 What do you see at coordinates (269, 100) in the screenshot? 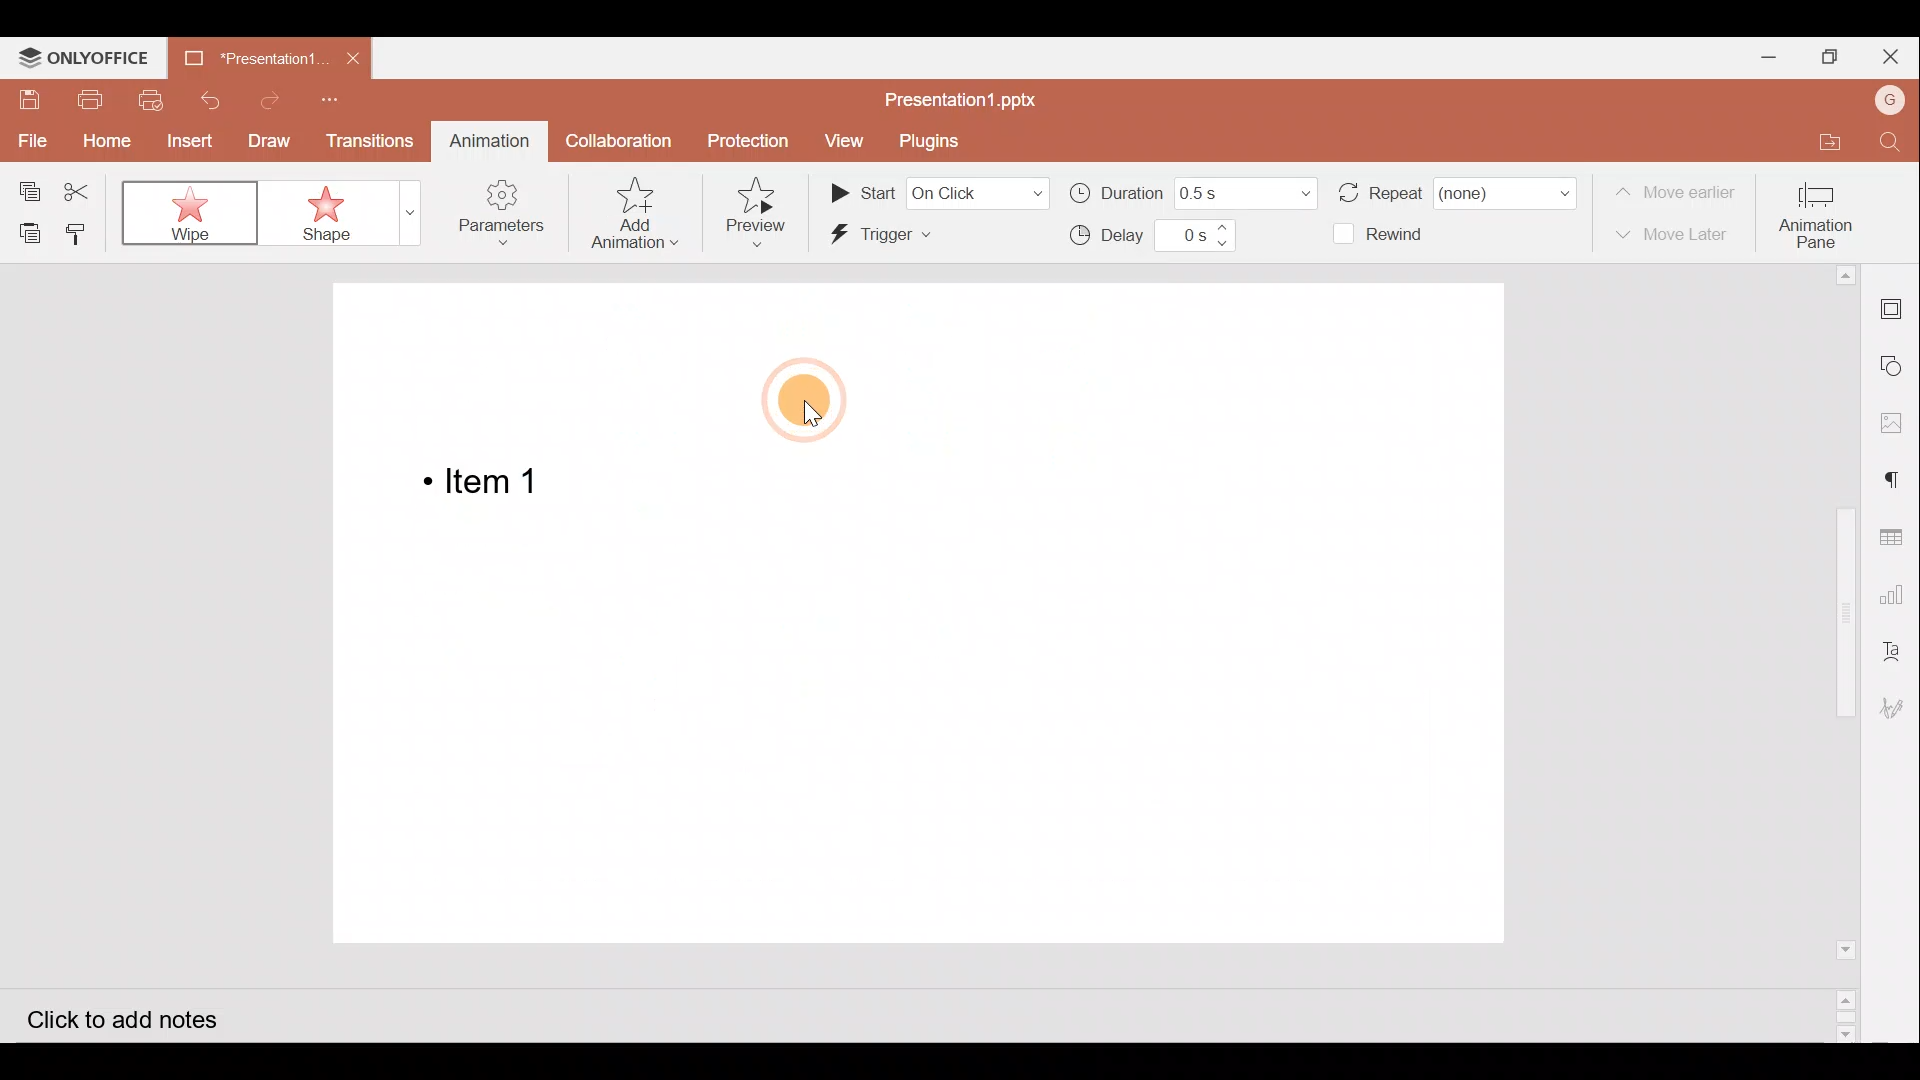
I see `Redo` at bounding box center [269, 100].